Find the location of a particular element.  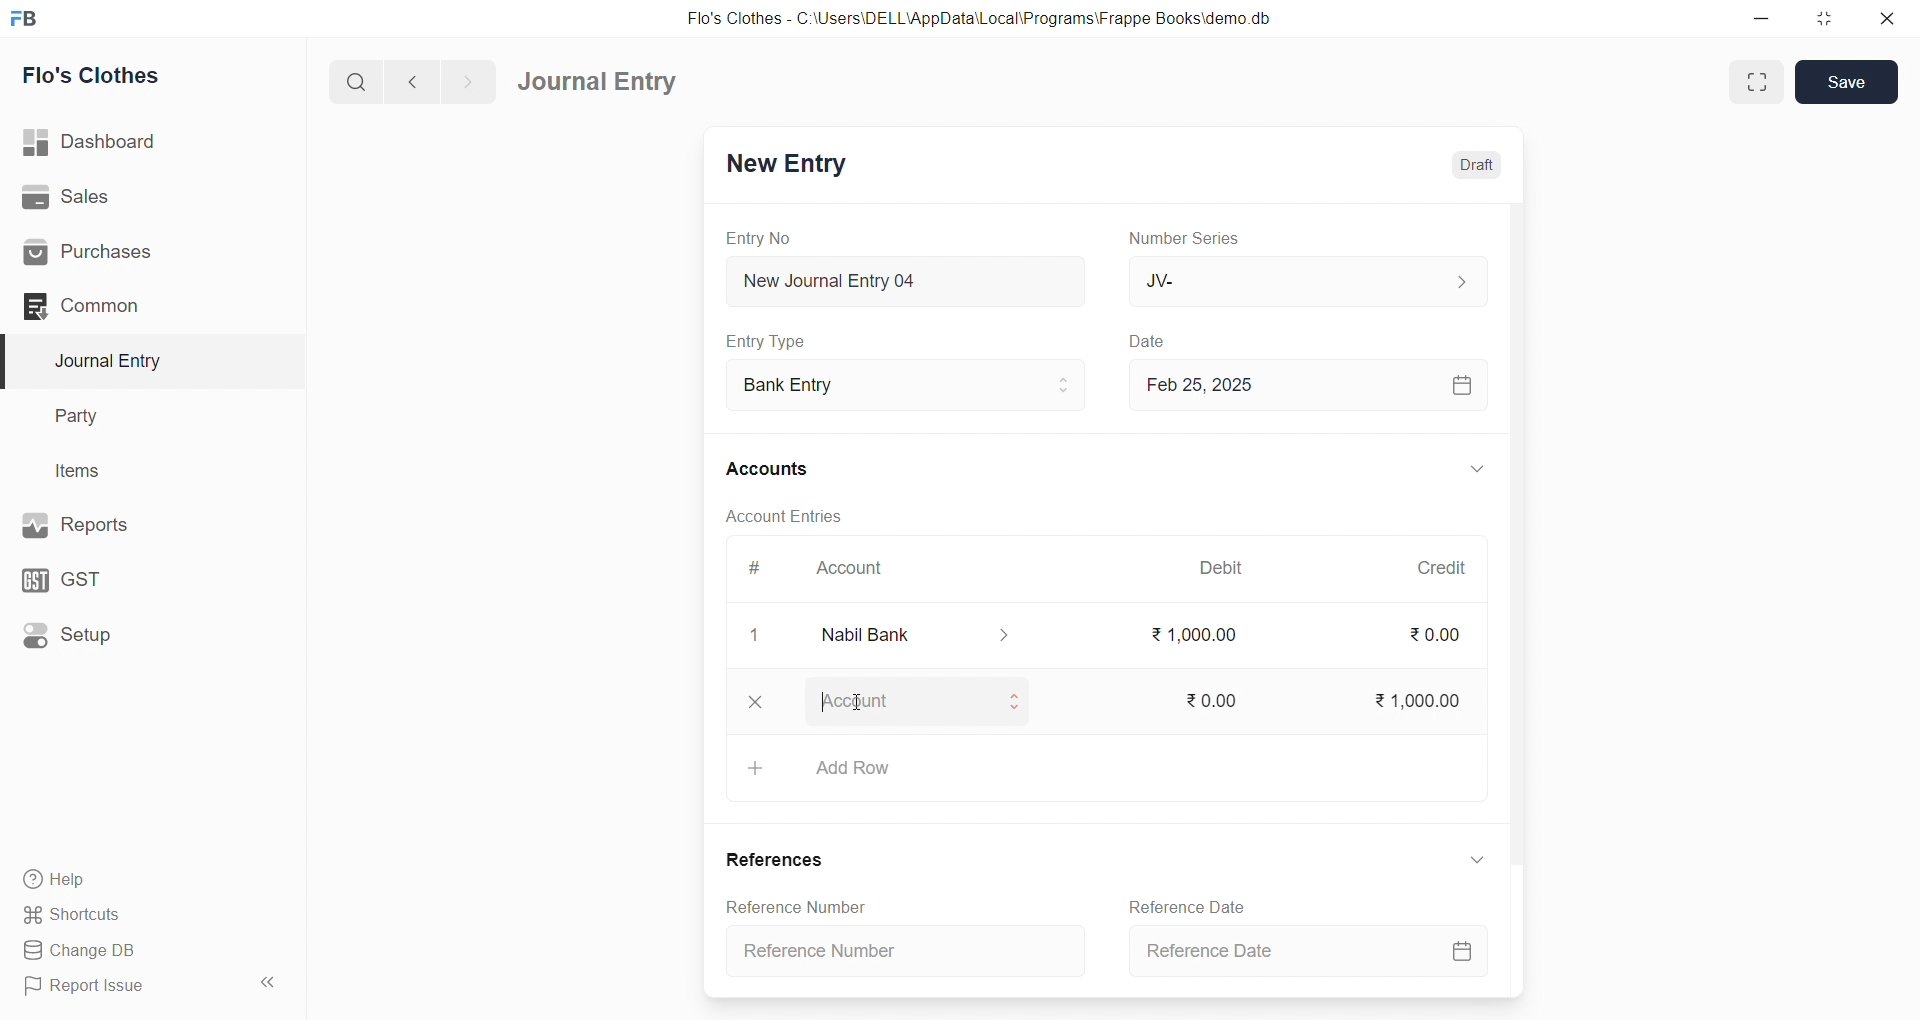

New Entry is located at coordinates (784, 166).